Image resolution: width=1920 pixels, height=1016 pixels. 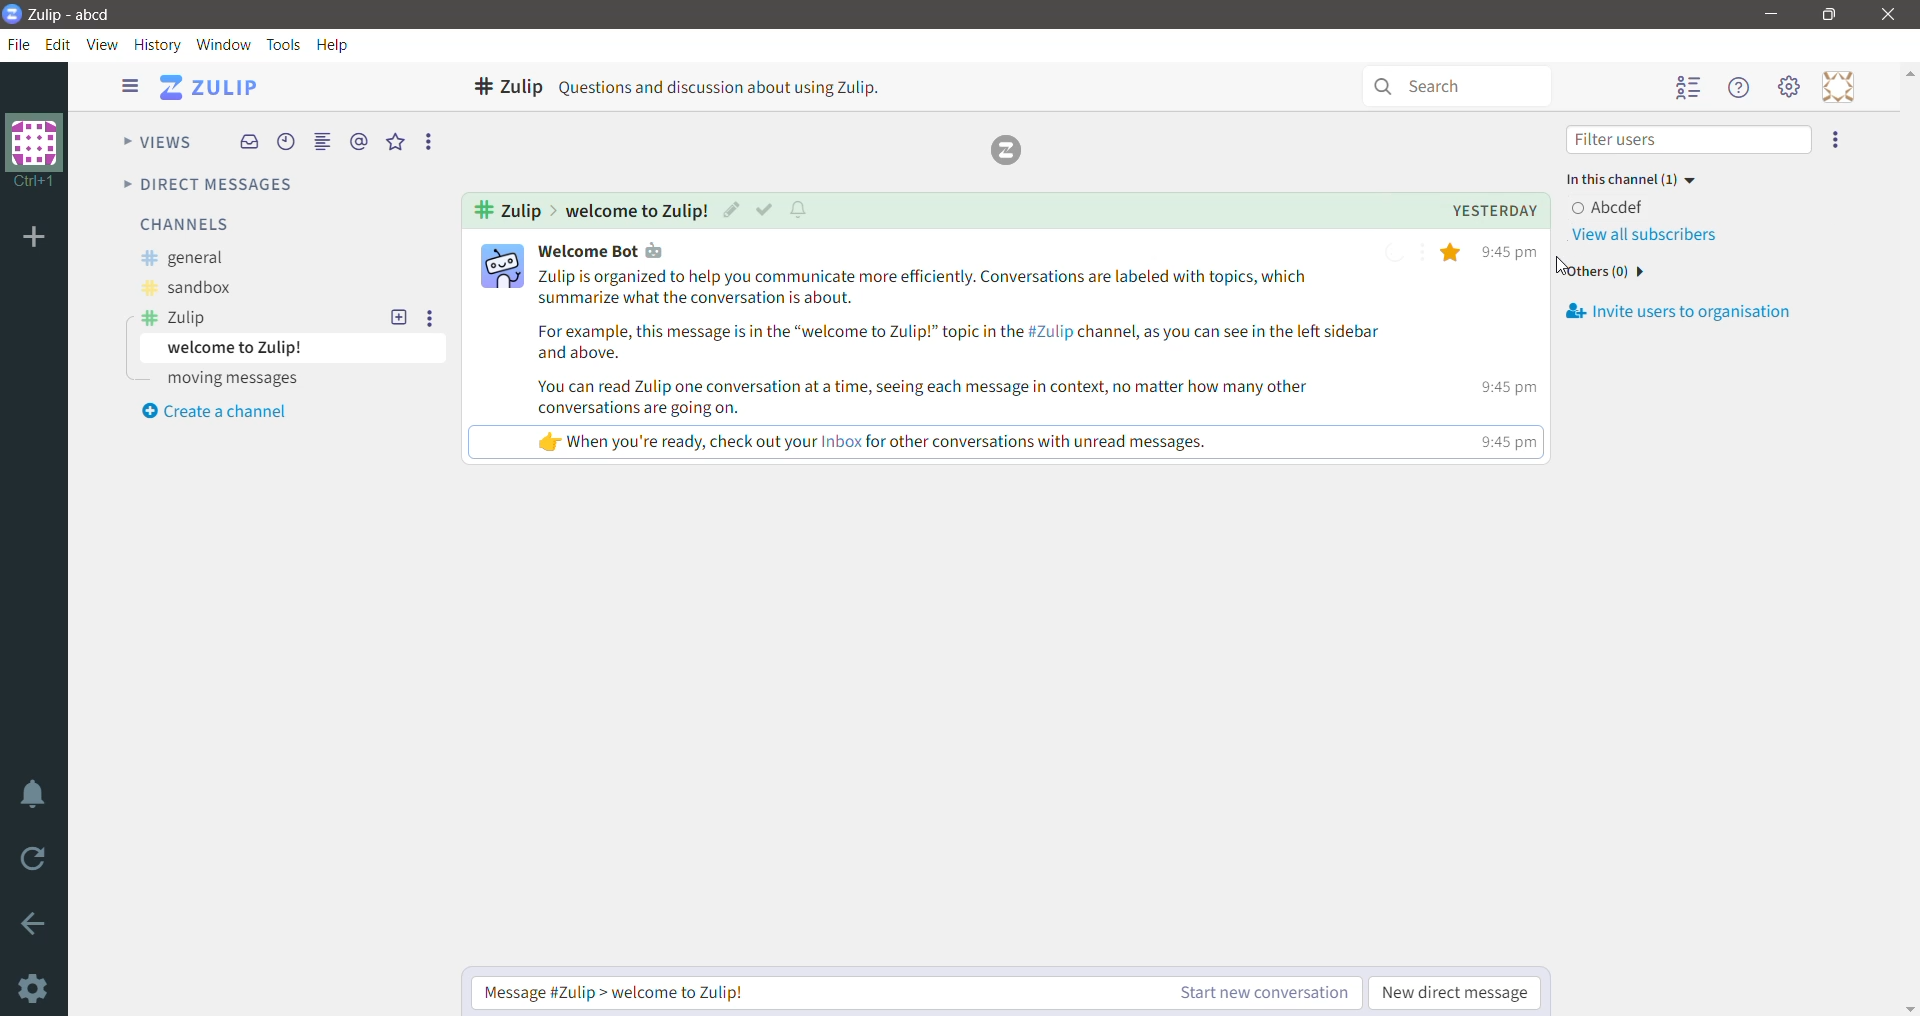 What do you see at coordinates (1608, 274) in the screenshot?
I see `Others` at bounding box center [1608, 274].